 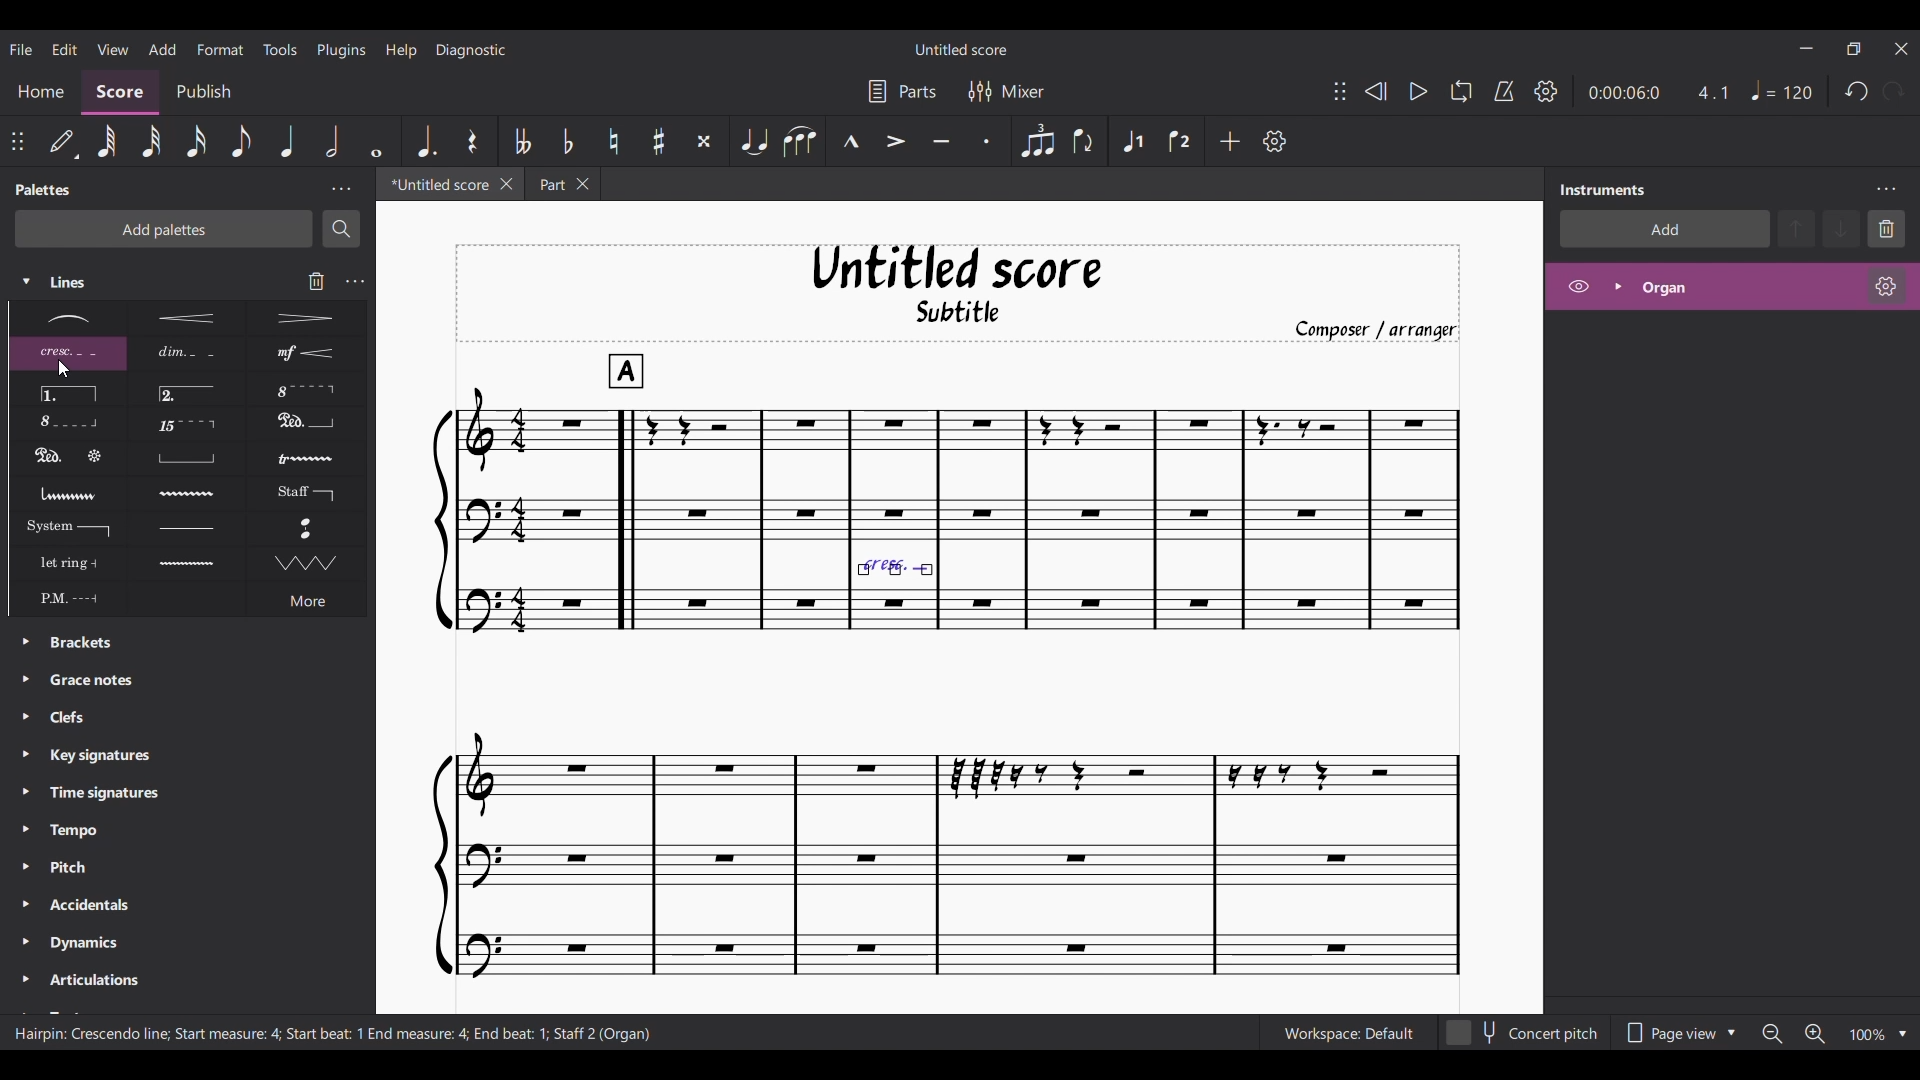 What do you see at coordinates (704, 142) in the screenshot?
I see `Toggle double sharp` at bounding box center [704, 142].